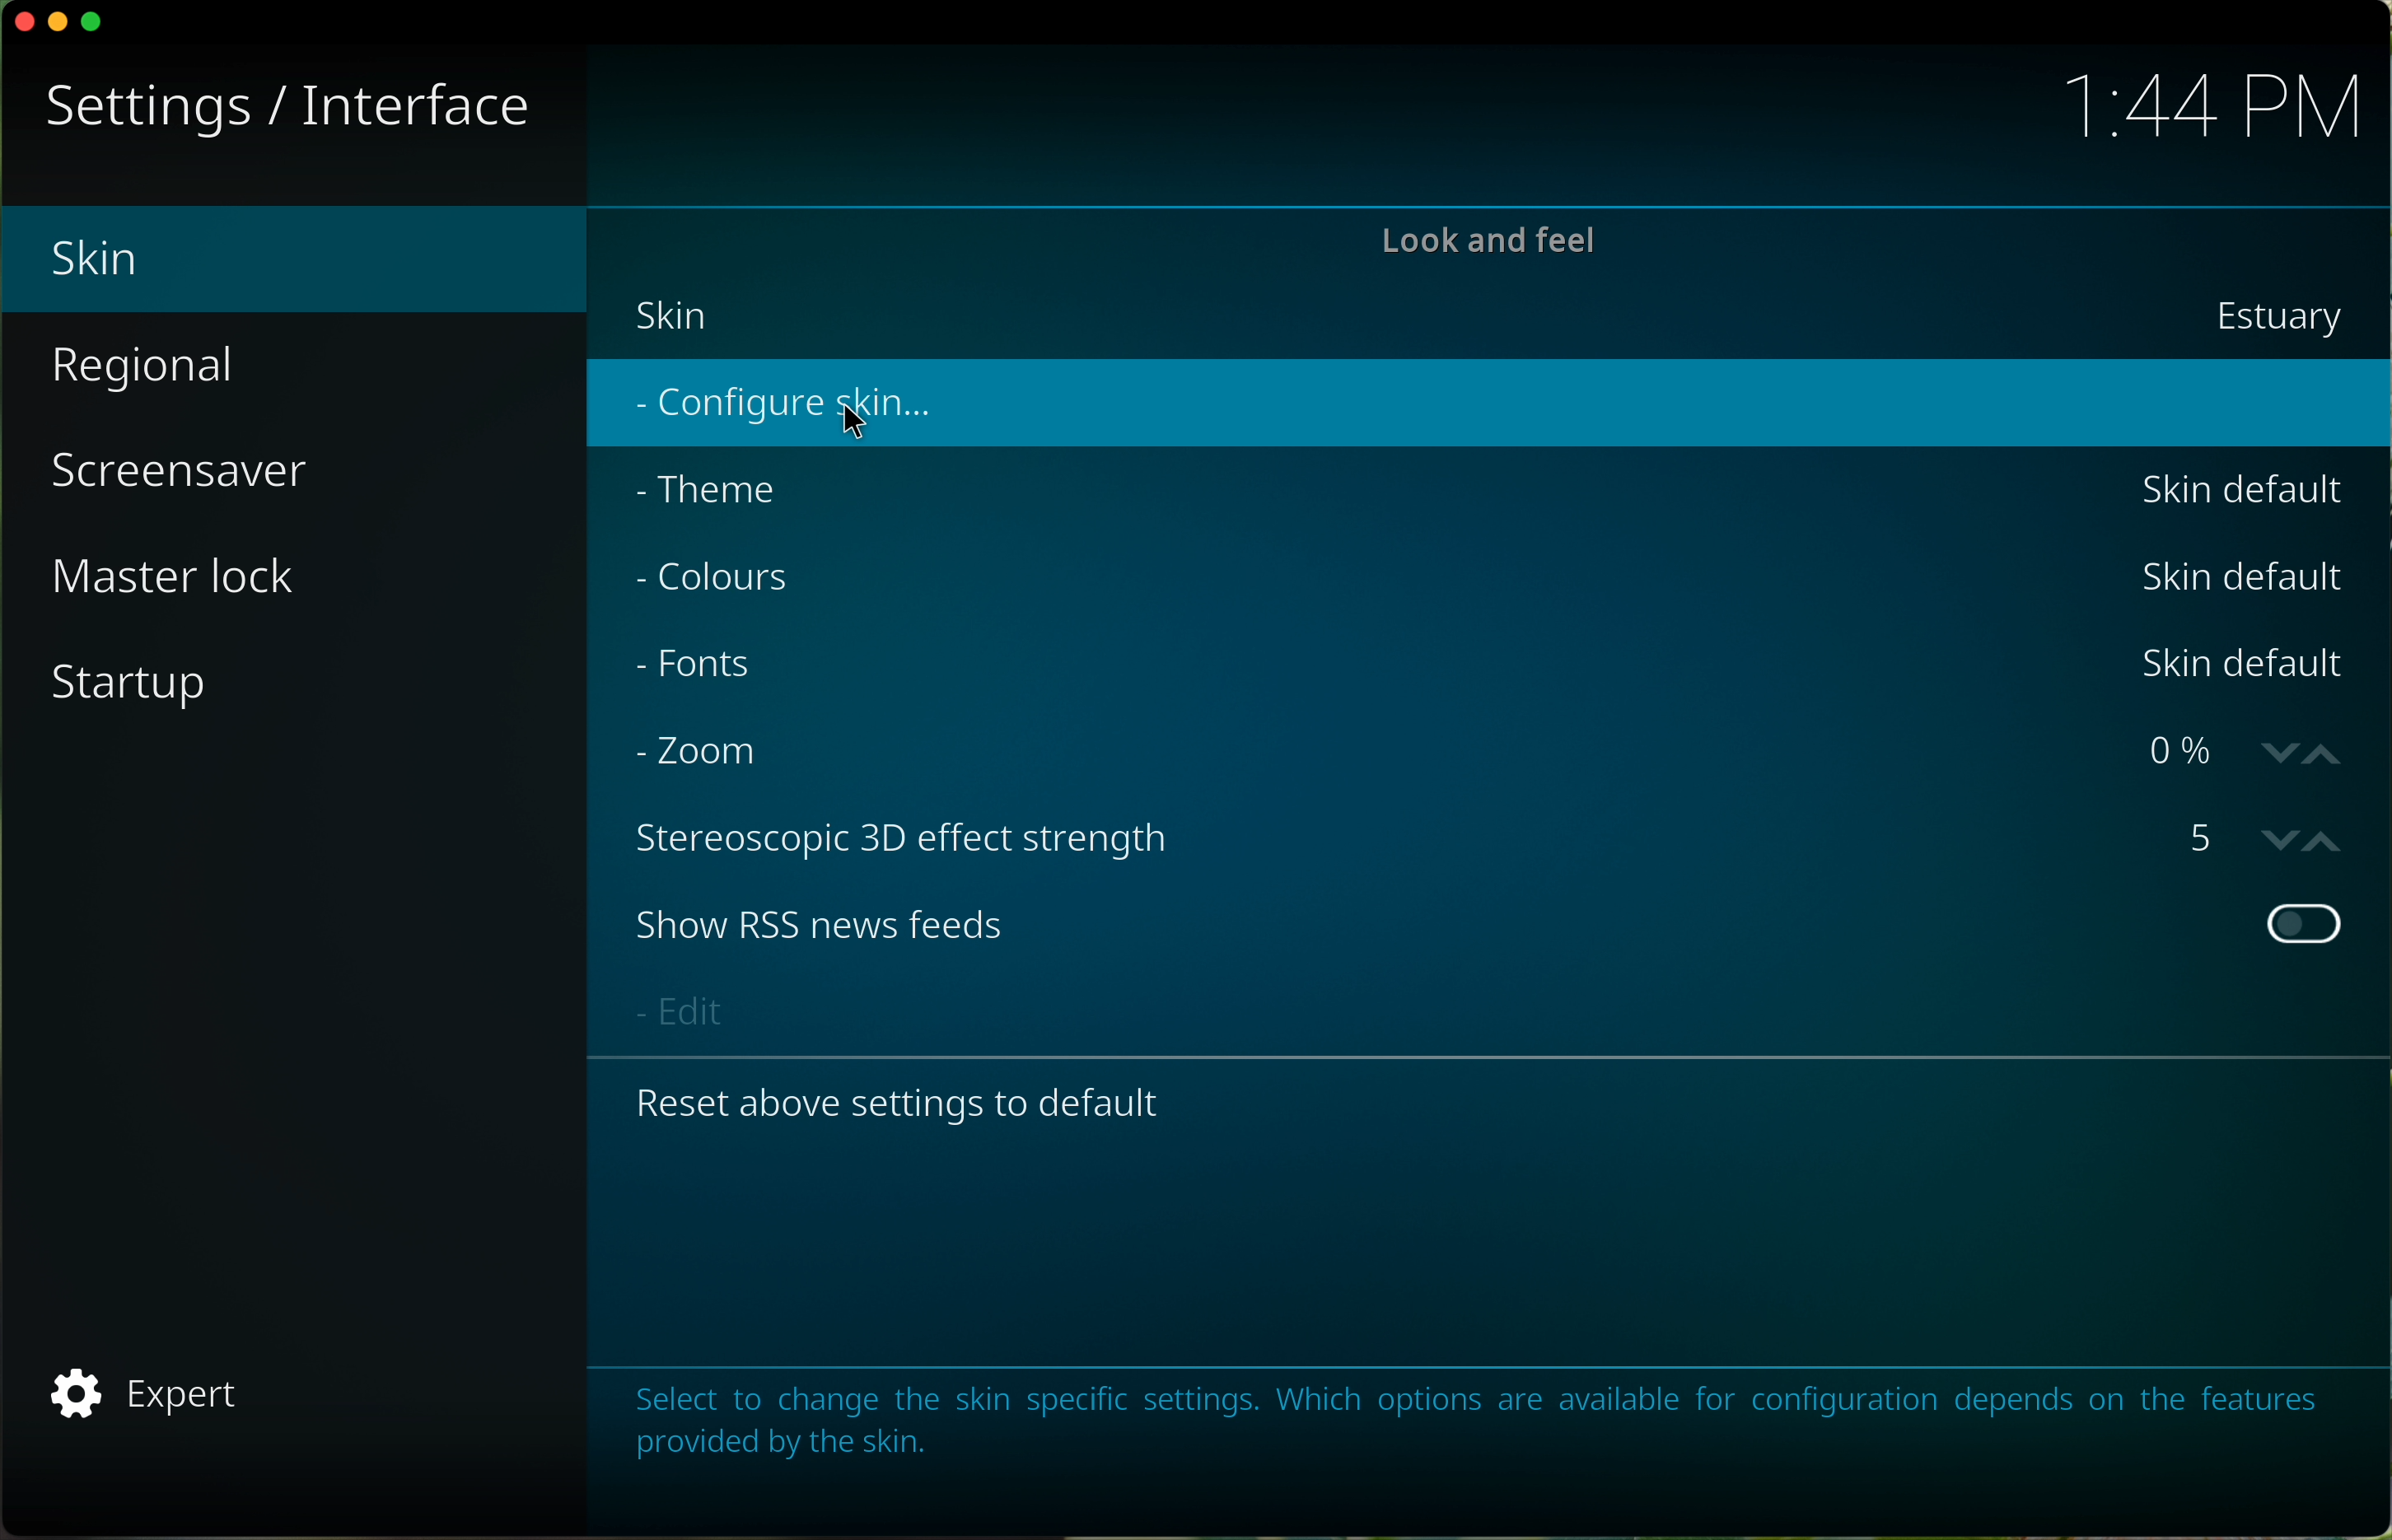  Describe the element at coordinates (673, 315) in the screenshot. I see `skin` at that location.